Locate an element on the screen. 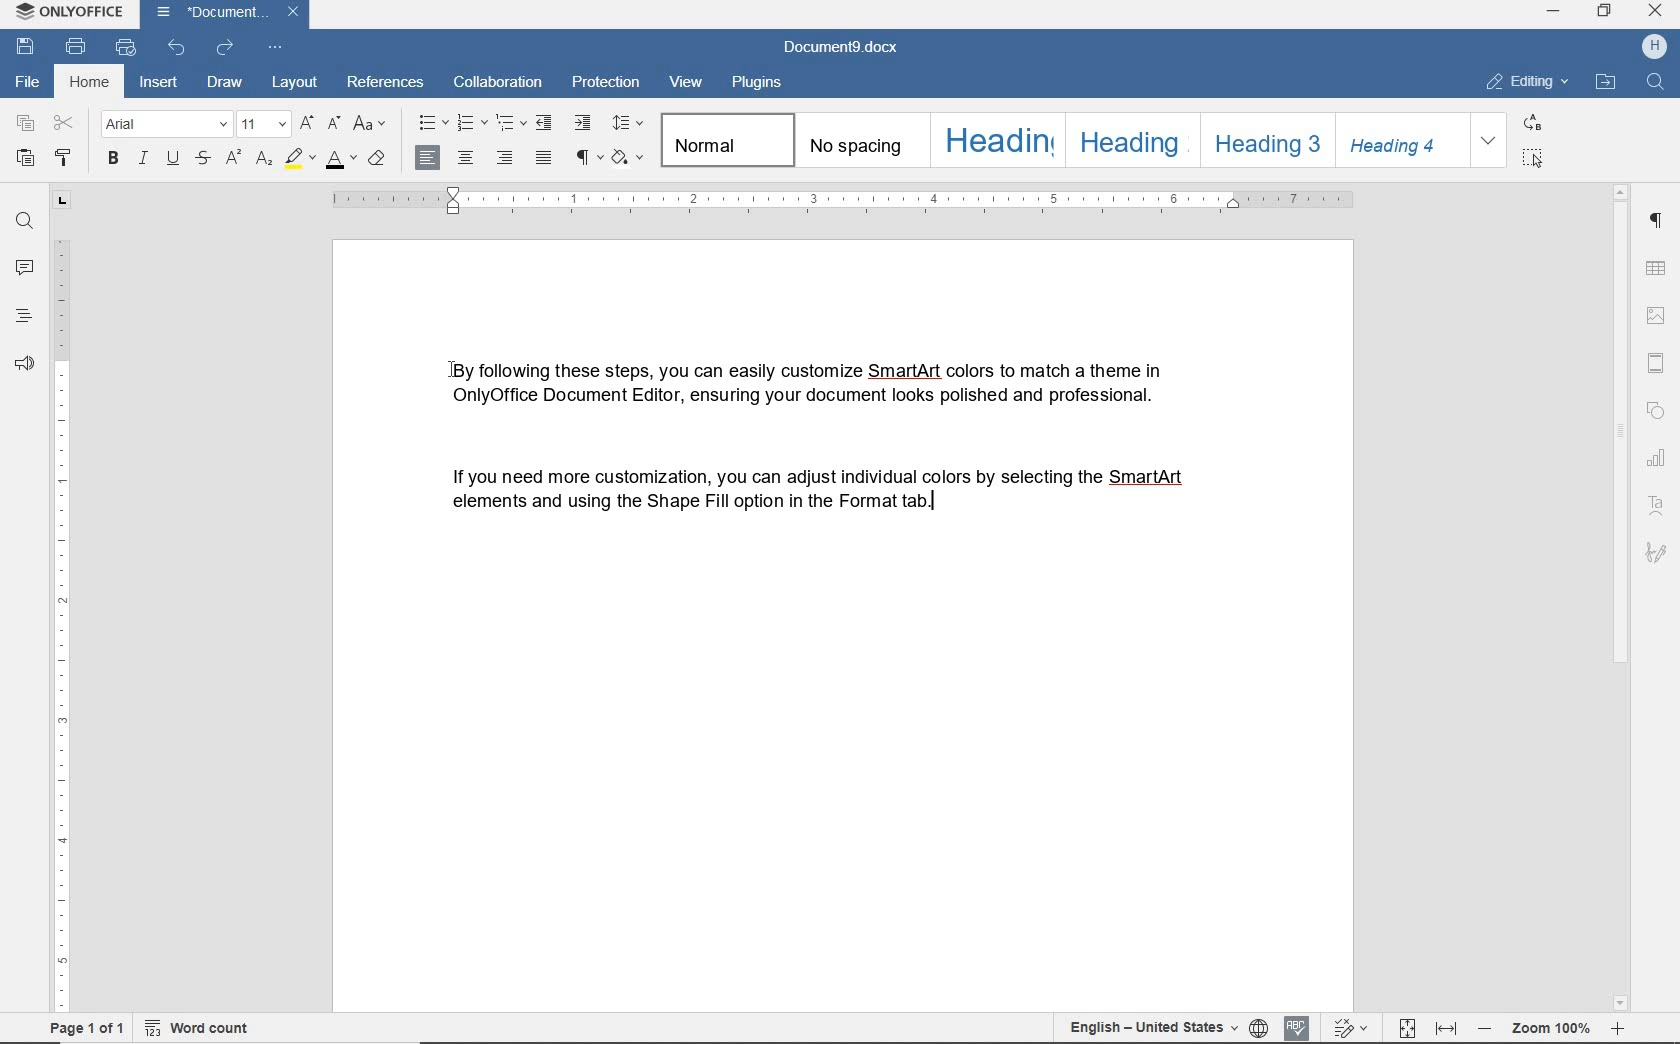 Image resolution: width=1680 pixels, height=1044 pixels. font is located at coordinates (165, 123).